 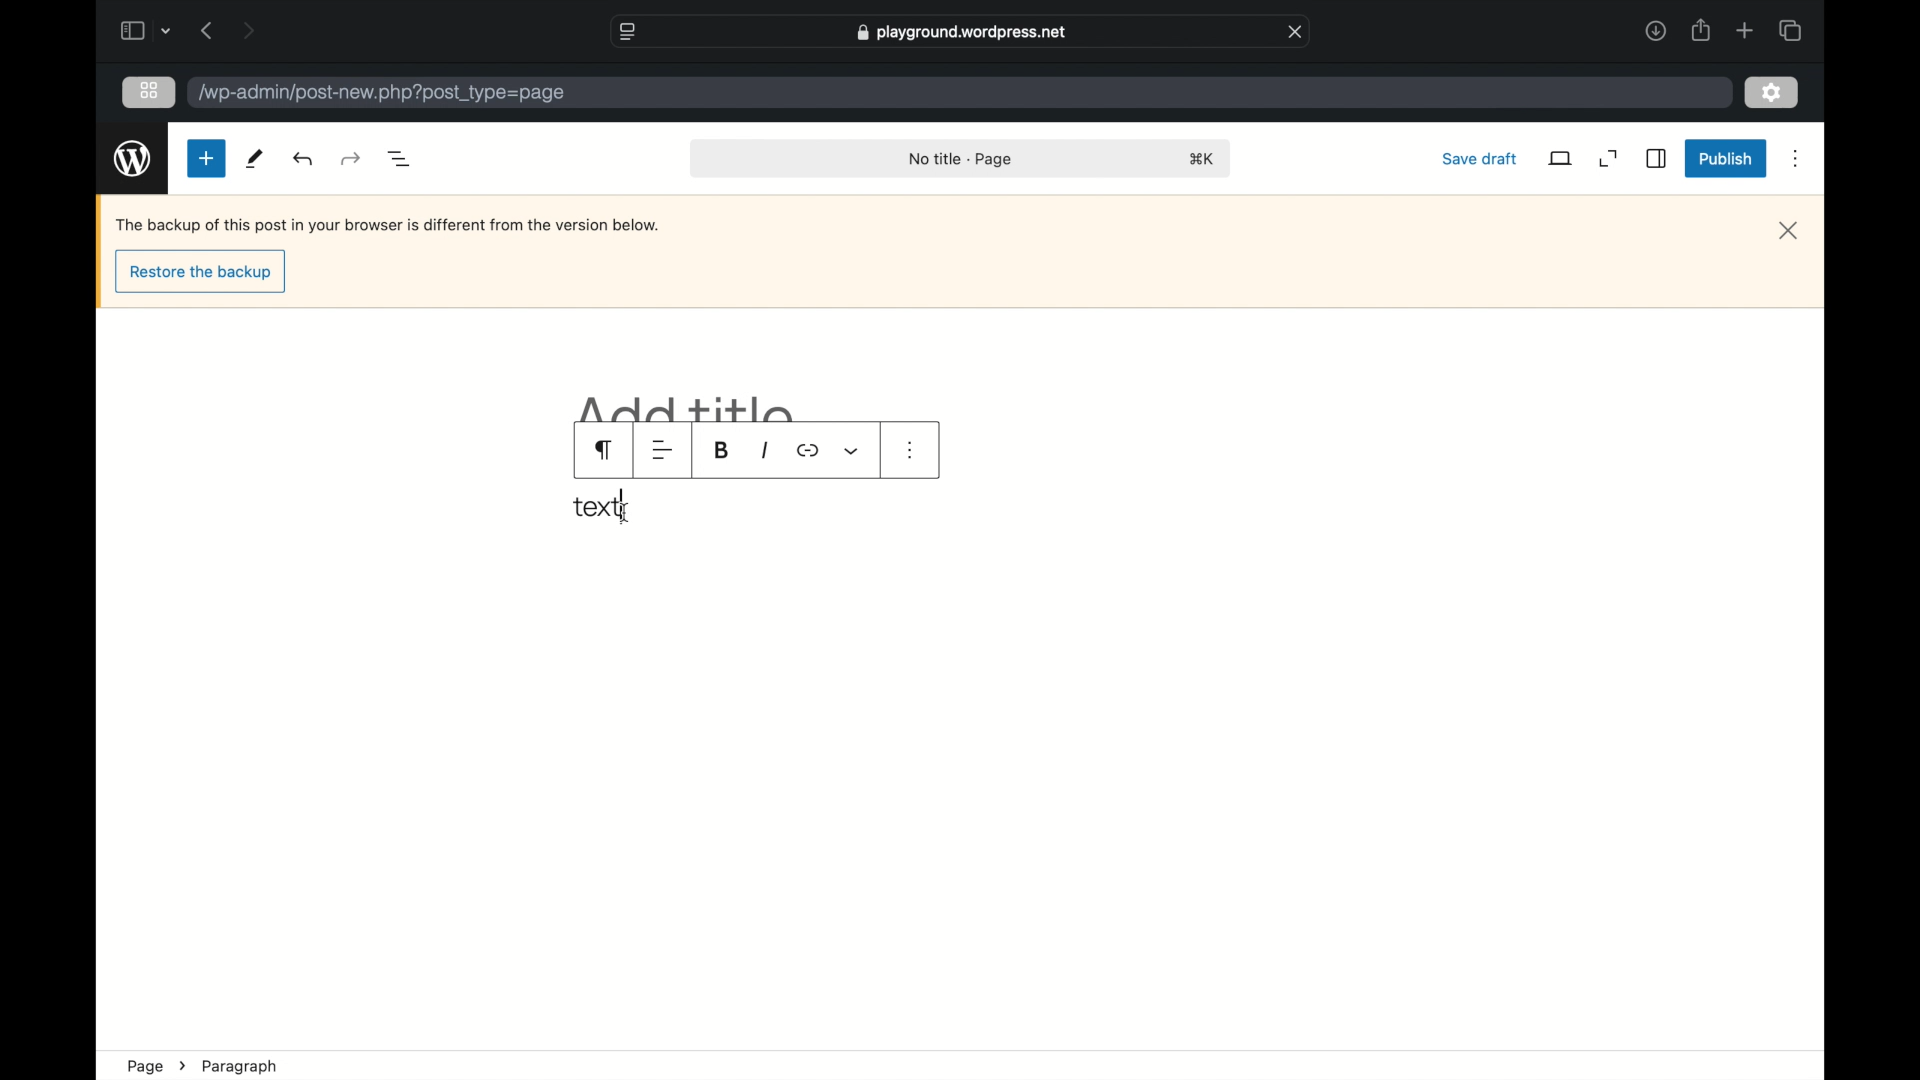 What do you see at coordinates (596, 507) in the screenshot?
I see `text` at bounding box center [596, 507].